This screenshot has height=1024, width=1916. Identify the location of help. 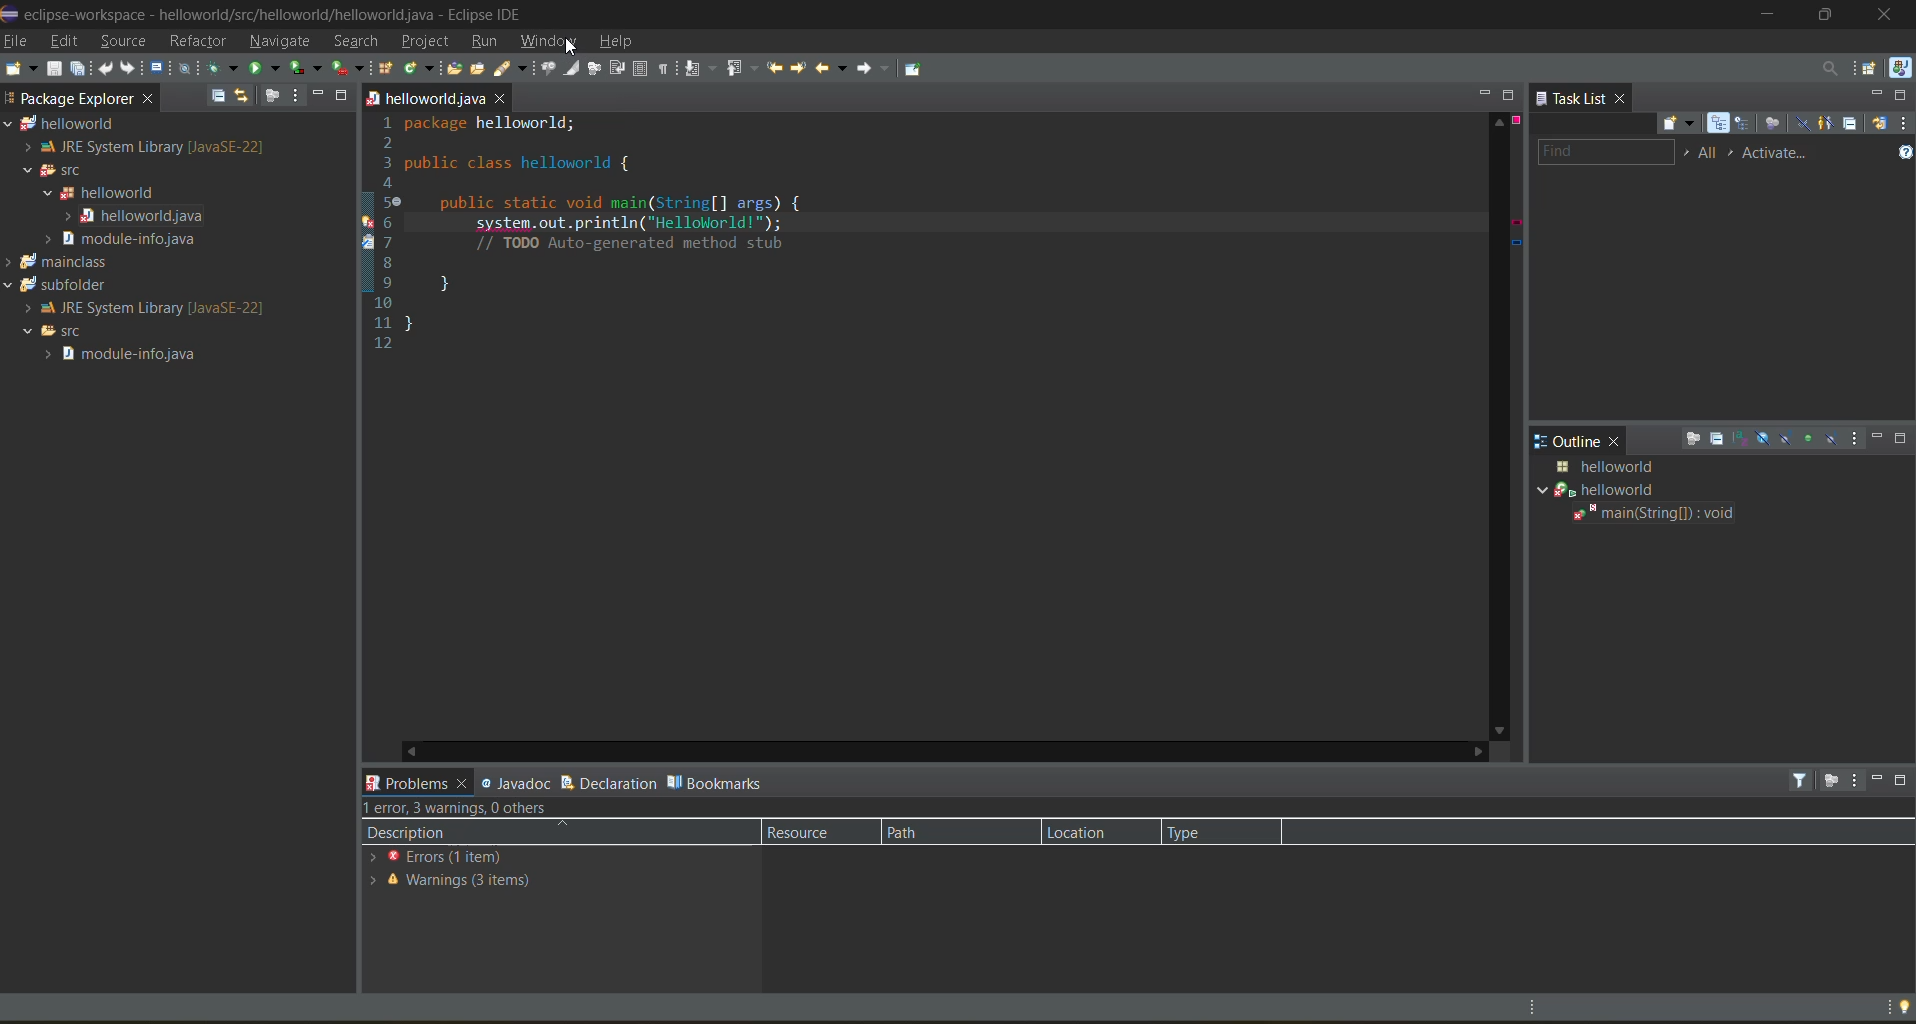
(623, 45).